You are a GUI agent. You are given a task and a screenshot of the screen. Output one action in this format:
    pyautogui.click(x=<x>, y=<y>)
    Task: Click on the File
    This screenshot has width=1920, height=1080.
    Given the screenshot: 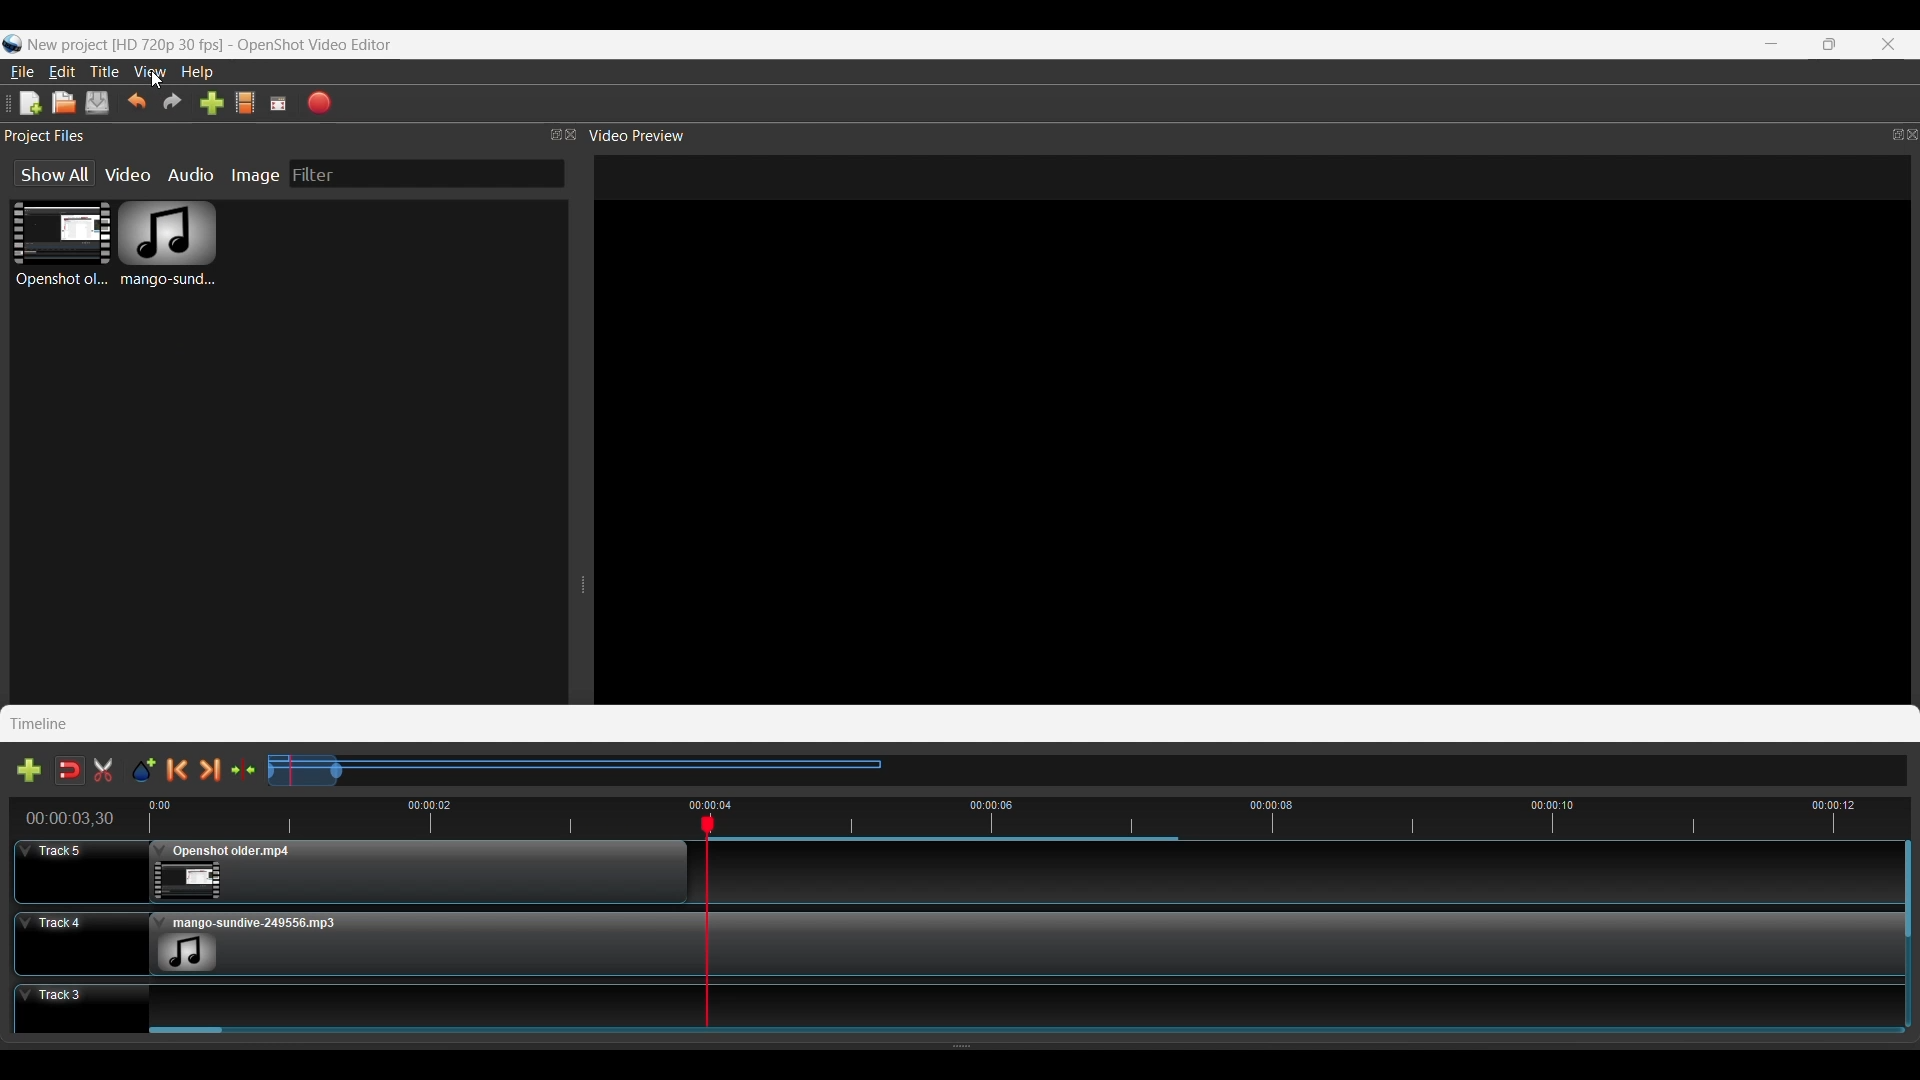 What is the action you would take?
    pyautogui.click(x=23, y=72)
    